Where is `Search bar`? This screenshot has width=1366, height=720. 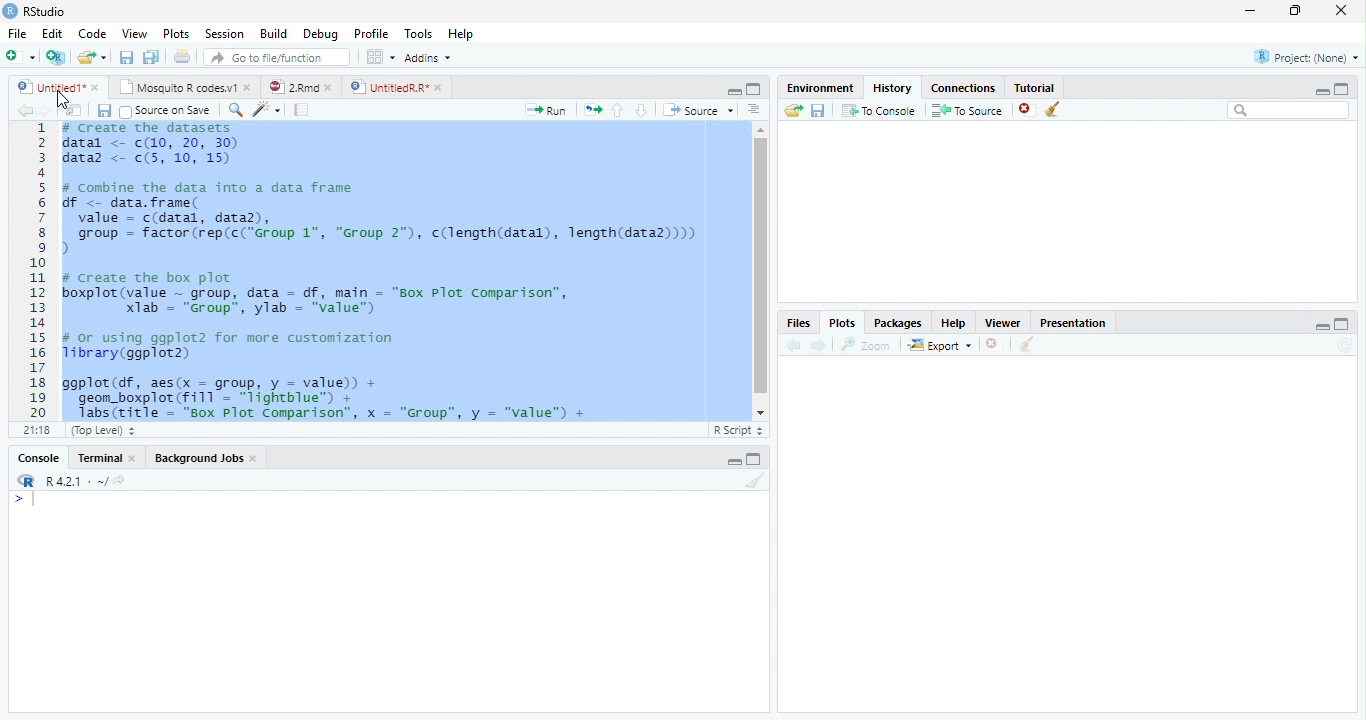 Search bar is located at coordinates (1289, 111).